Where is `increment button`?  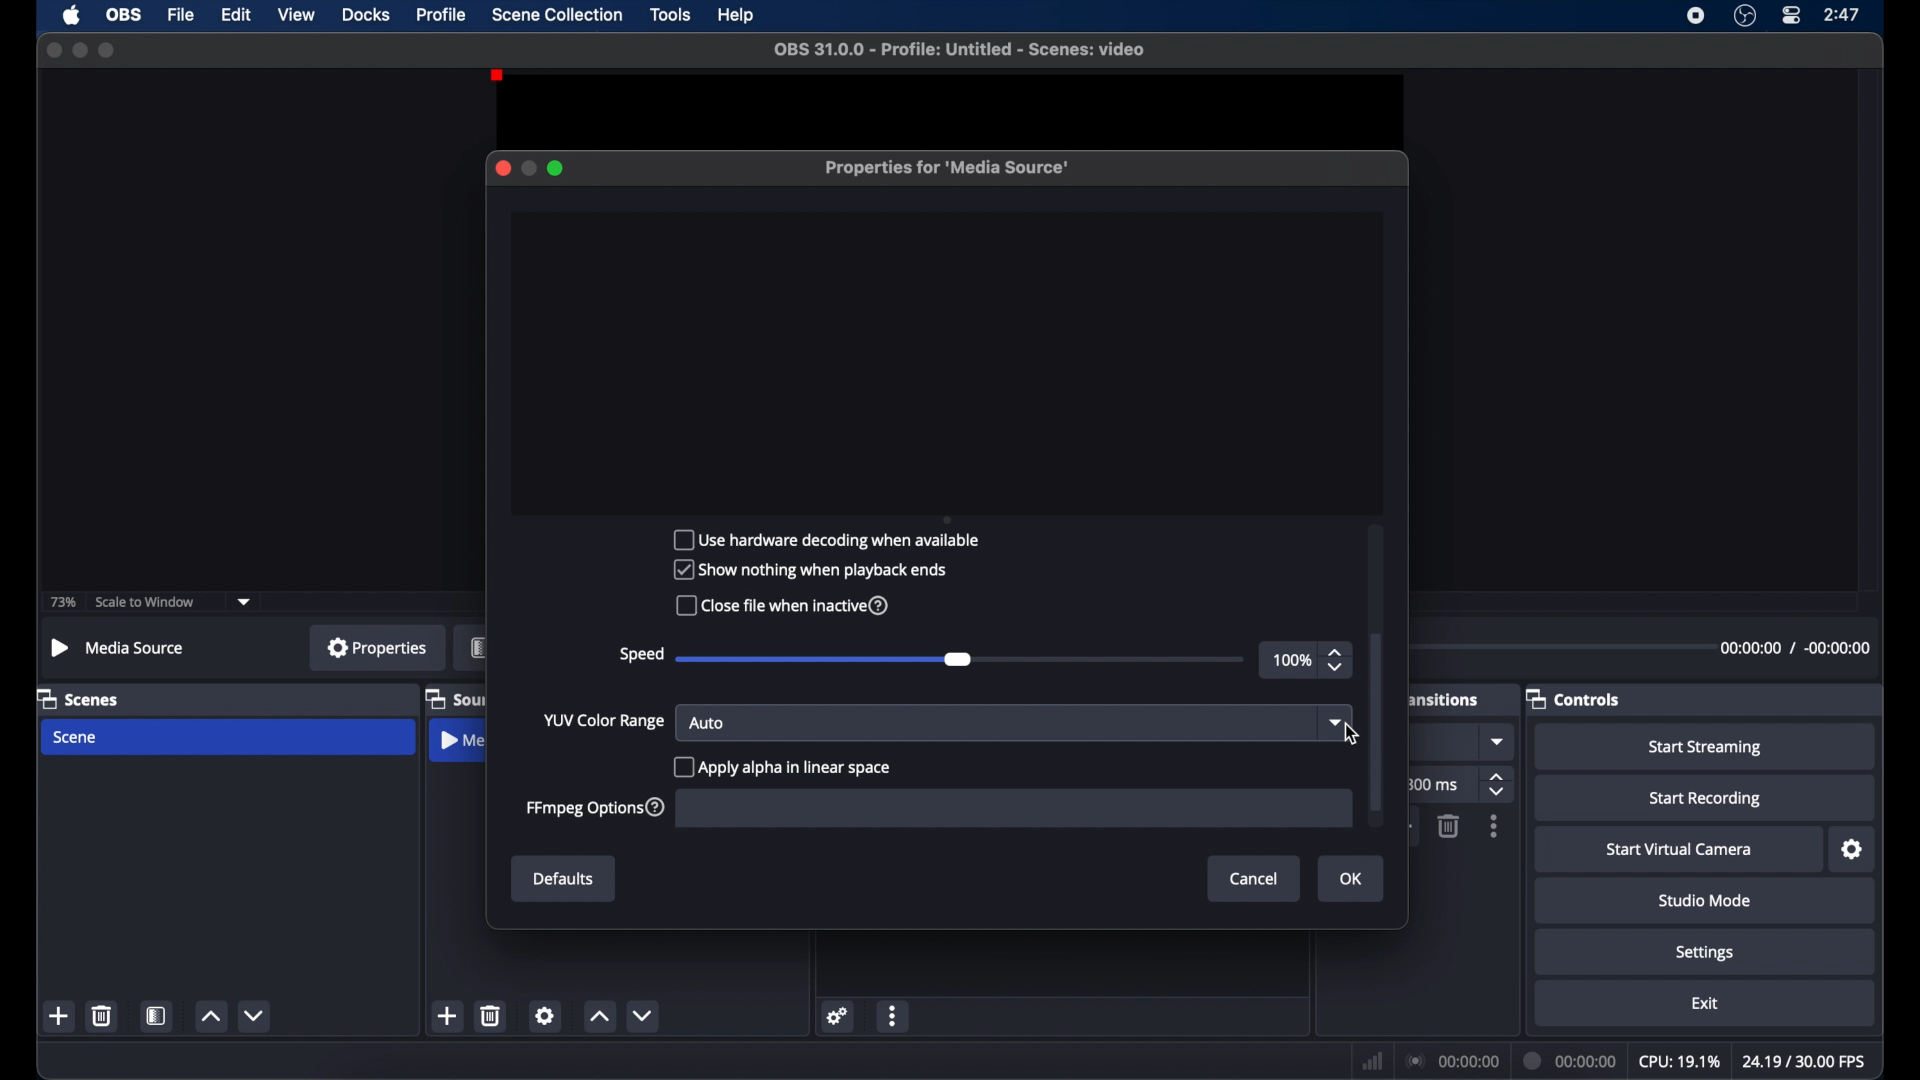
increment button is located at coordinates (599, 1017).